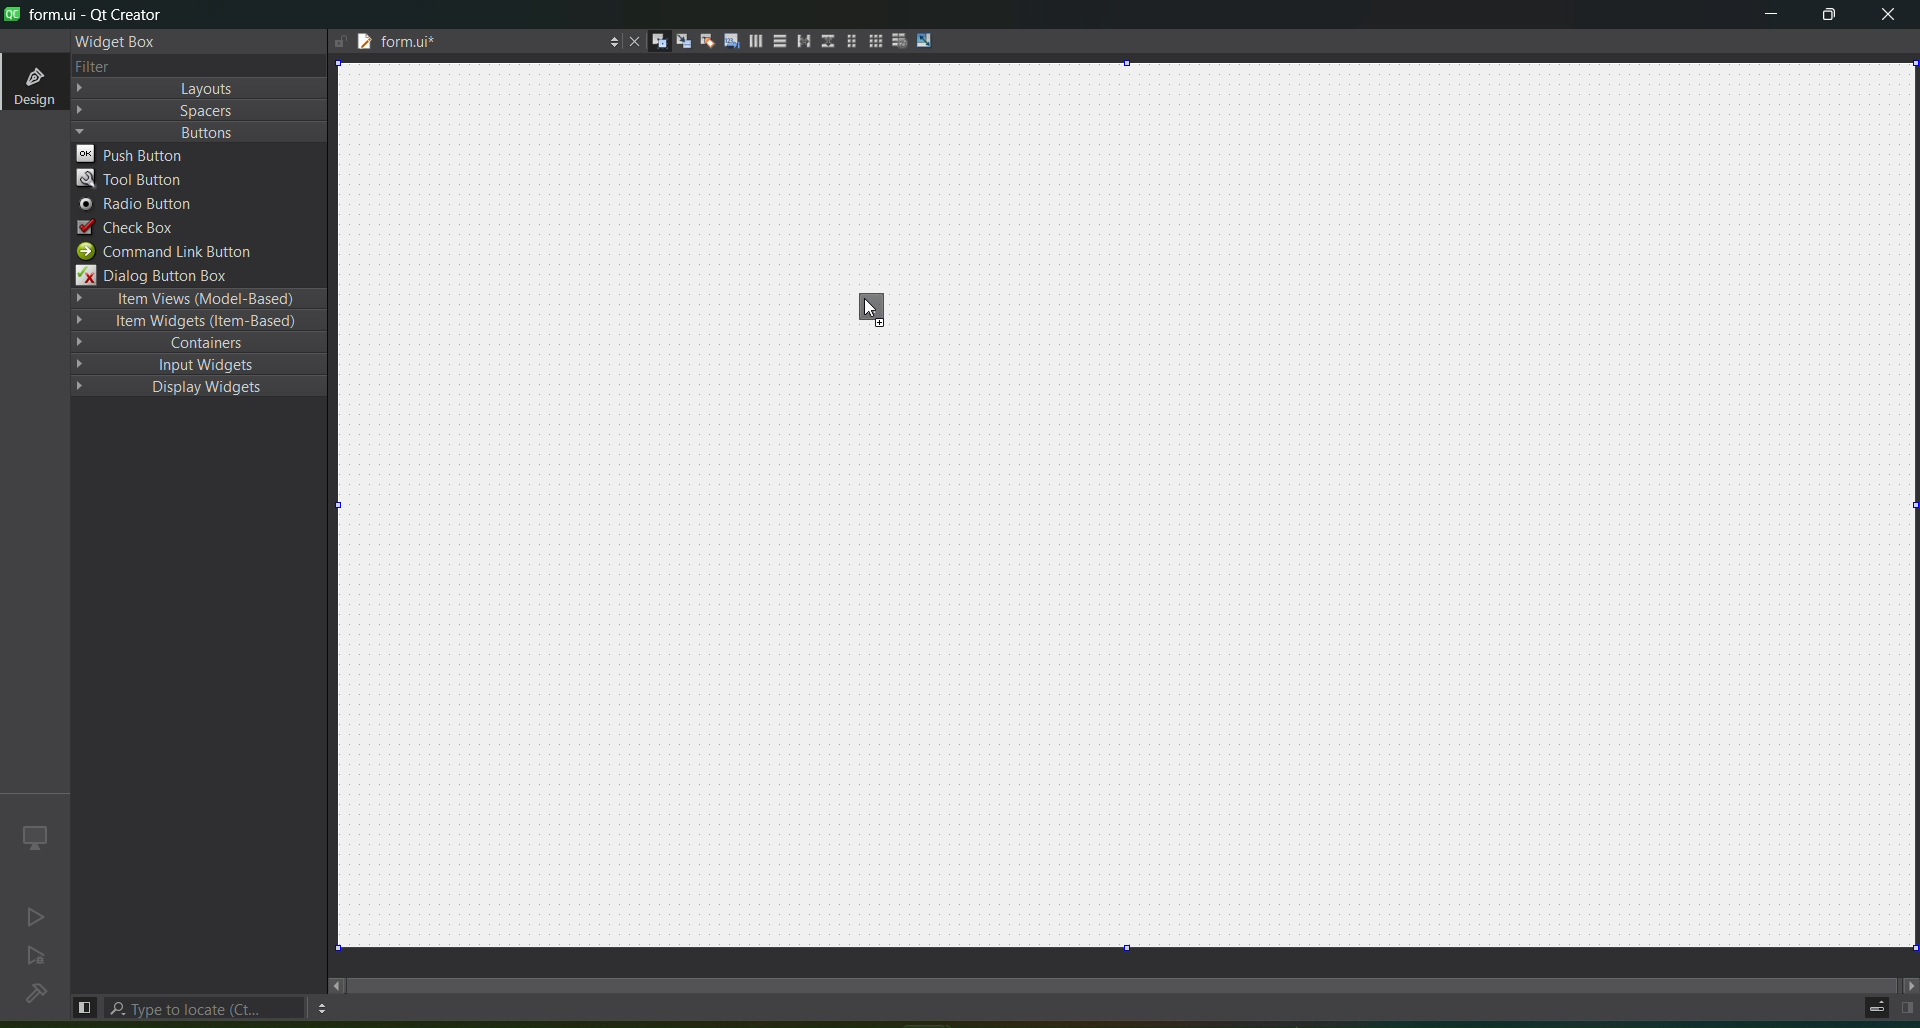 The image size is (1920, 1028). I want to click on Layout, so click(201, 88).